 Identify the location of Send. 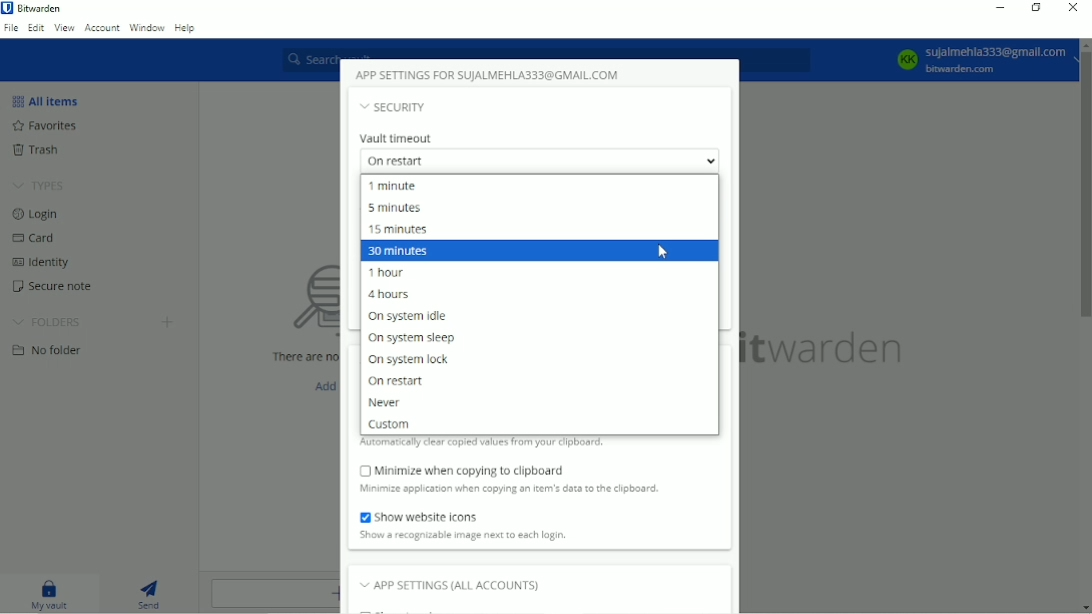
(154, 595).